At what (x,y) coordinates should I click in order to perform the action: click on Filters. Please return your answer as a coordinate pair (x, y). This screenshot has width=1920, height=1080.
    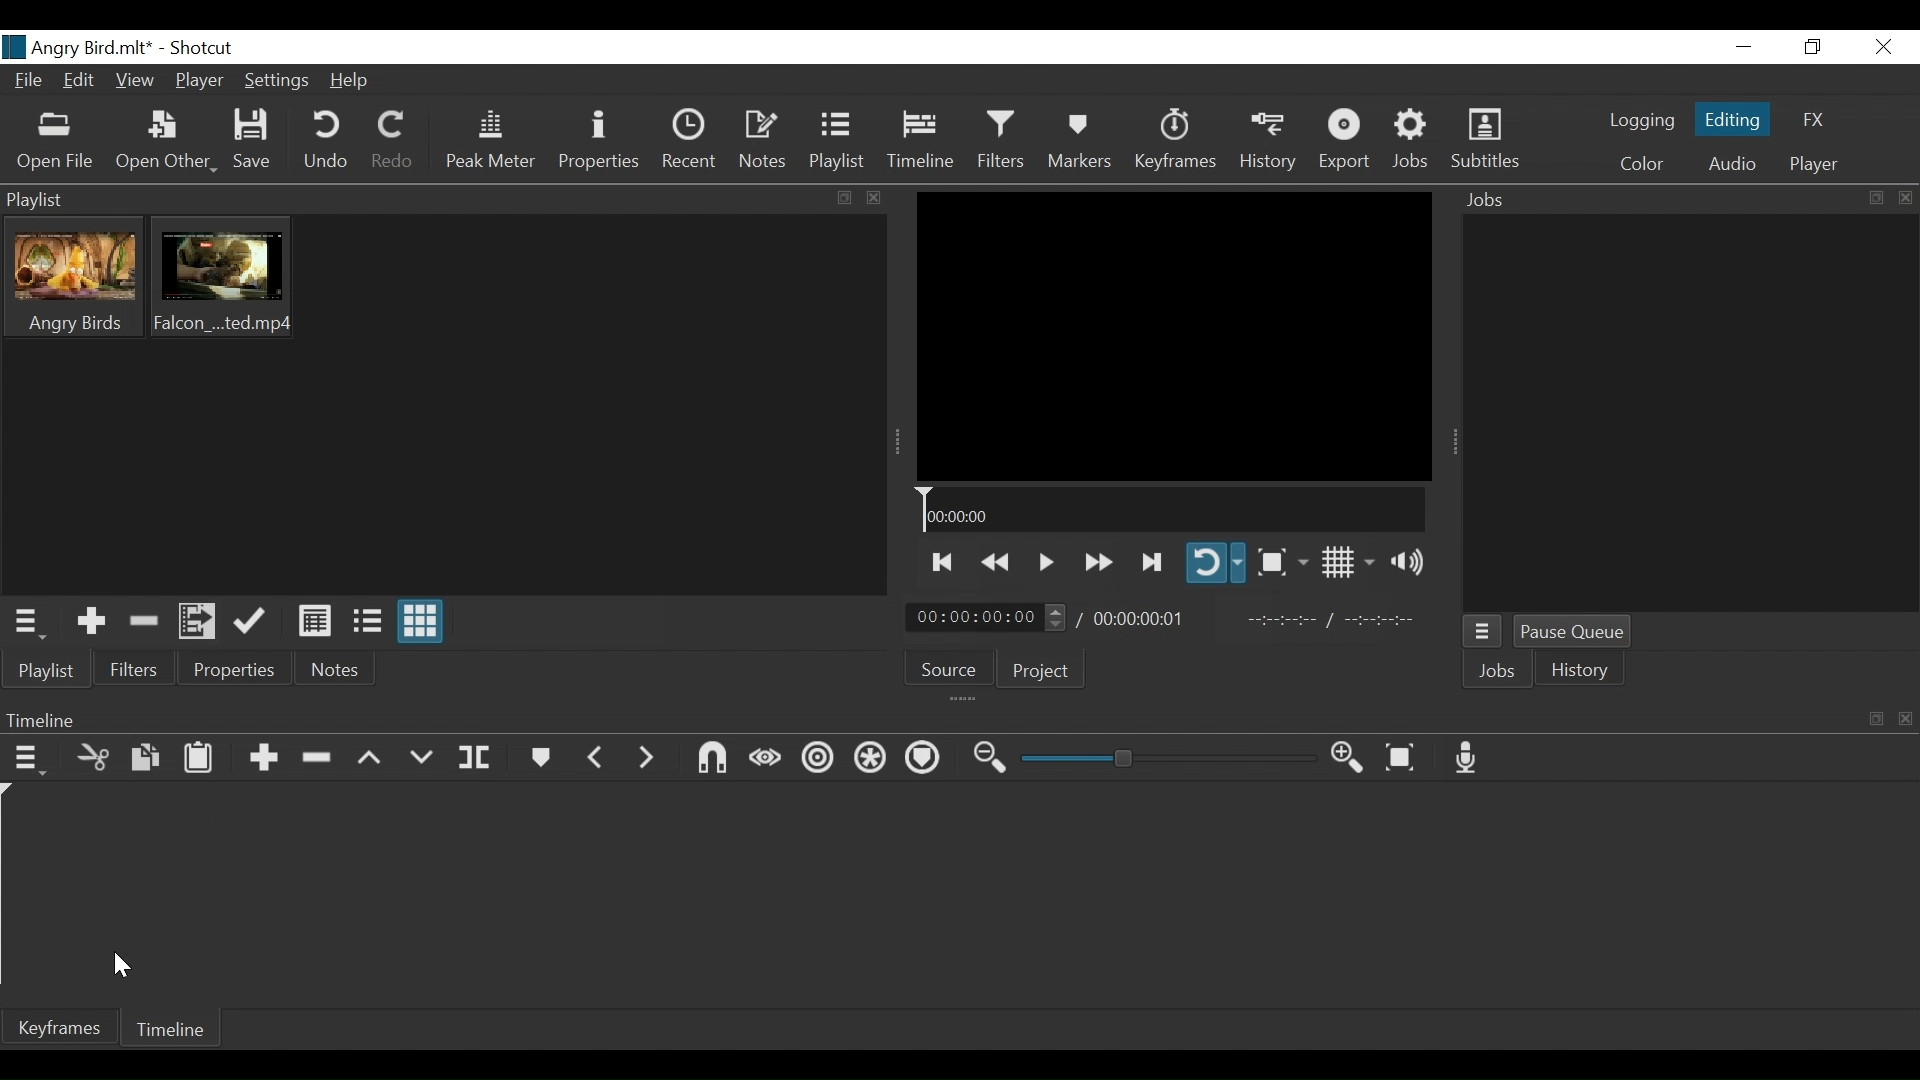
    Looking at the image, I should click on (137, 671).